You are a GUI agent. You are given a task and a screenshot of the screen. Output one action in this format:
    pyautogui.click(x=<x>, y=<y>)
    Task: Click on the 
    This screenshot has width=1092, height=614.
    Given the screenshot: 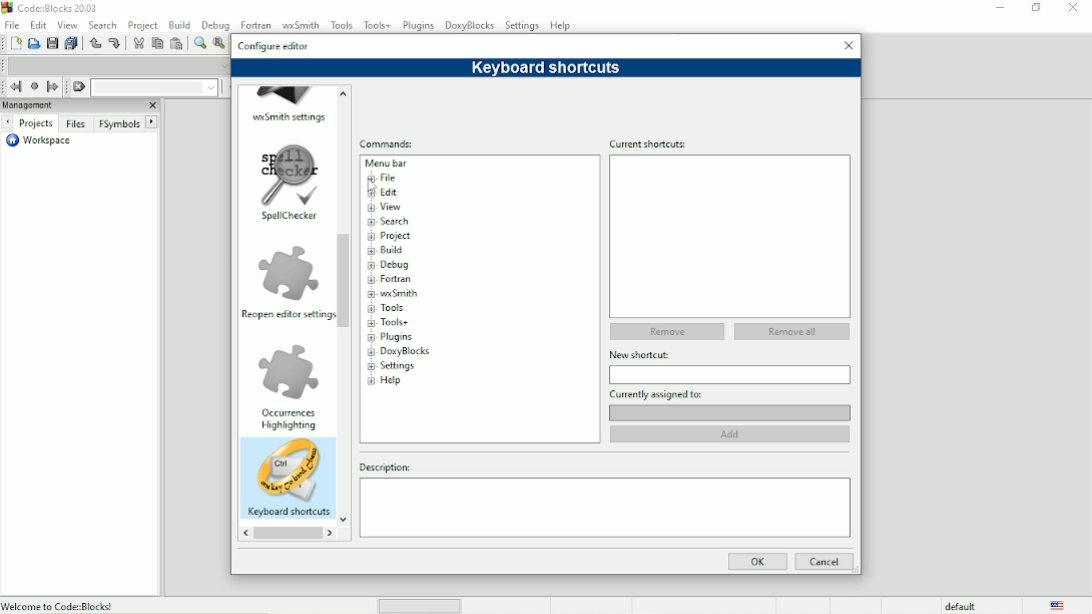 What is the action you would take?
    pyautogui.click(x=605, y=507)
    